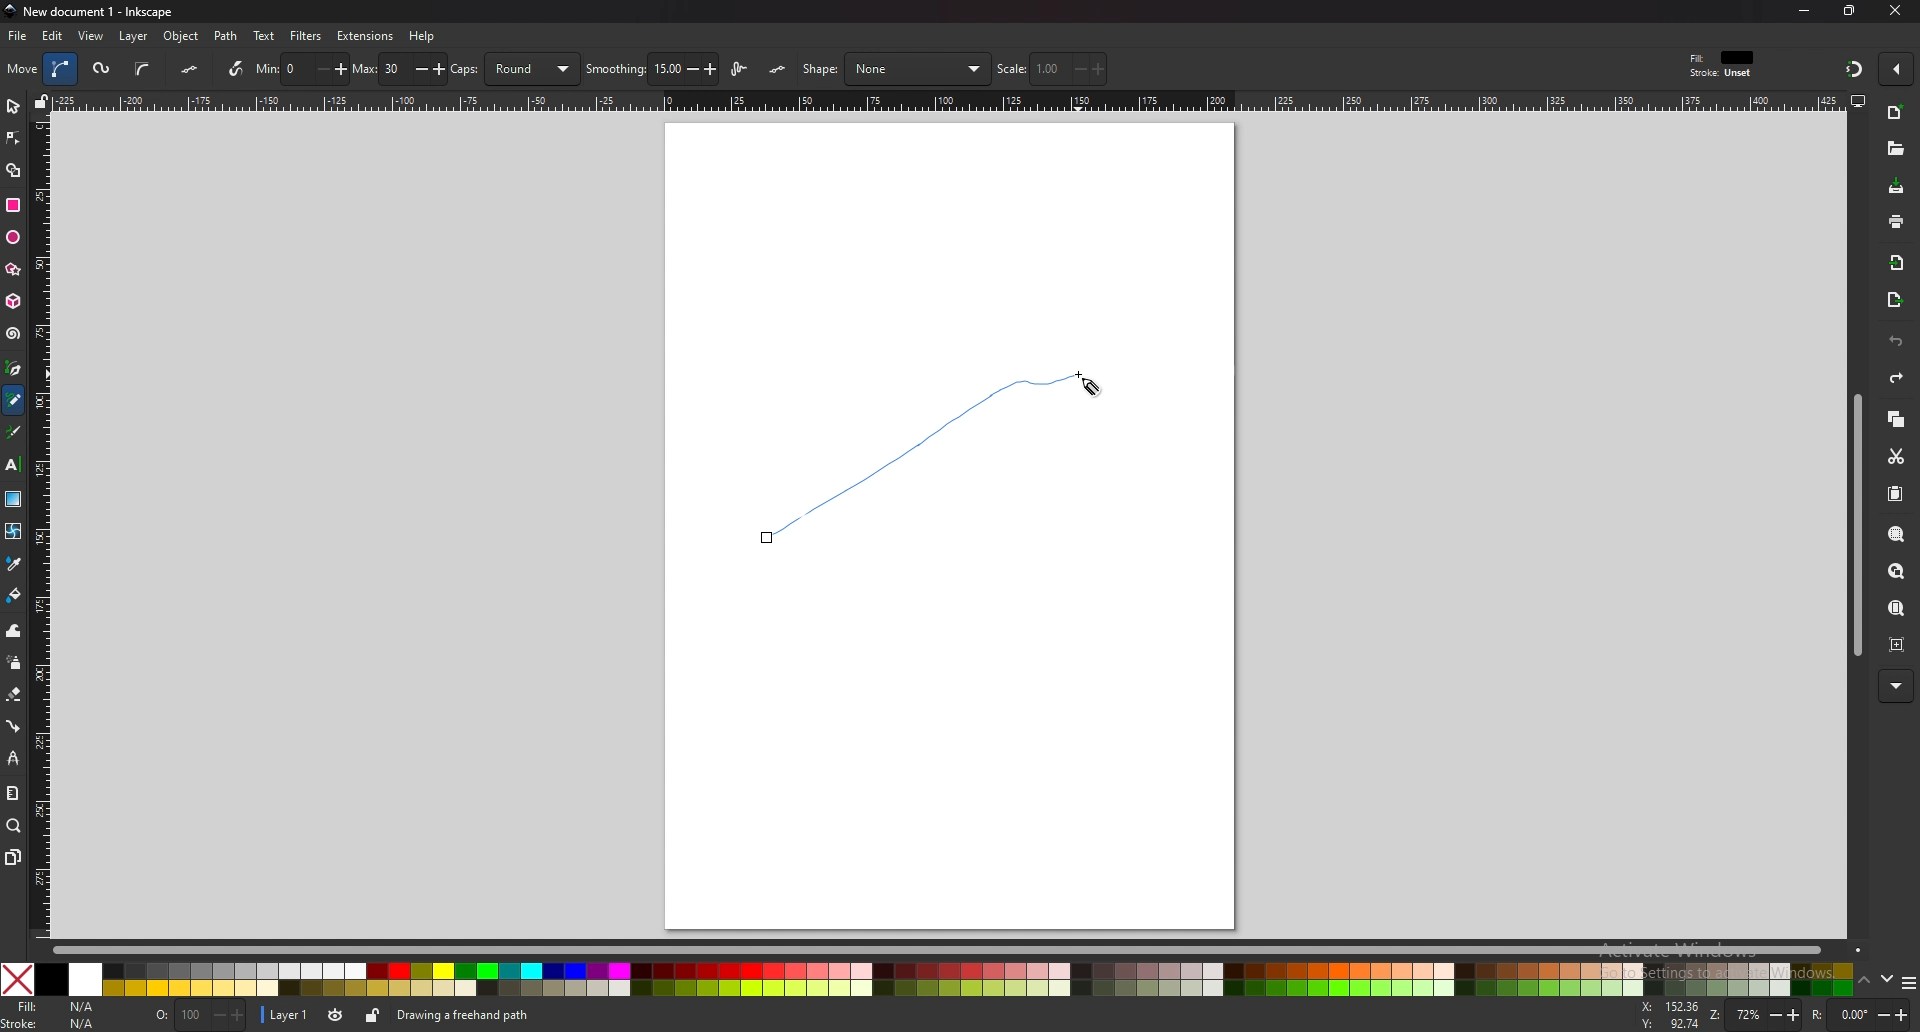 The width and height of the screenshot is (1920, 1032). I want to click on more colors, so click(1908, 983).